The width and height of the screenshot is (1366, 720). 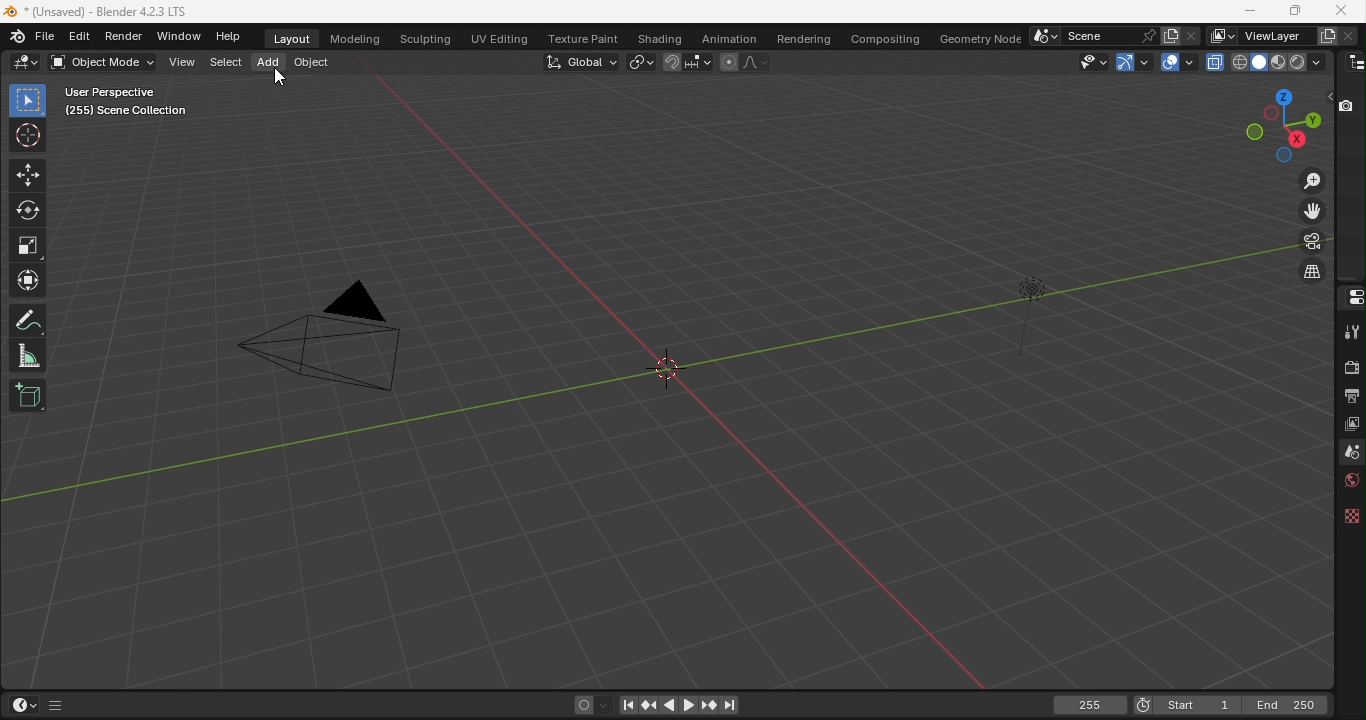 What do you see at coordinates (280, 80) in the screenshot?
I see `Cursor` at bounding box center [280, 80].